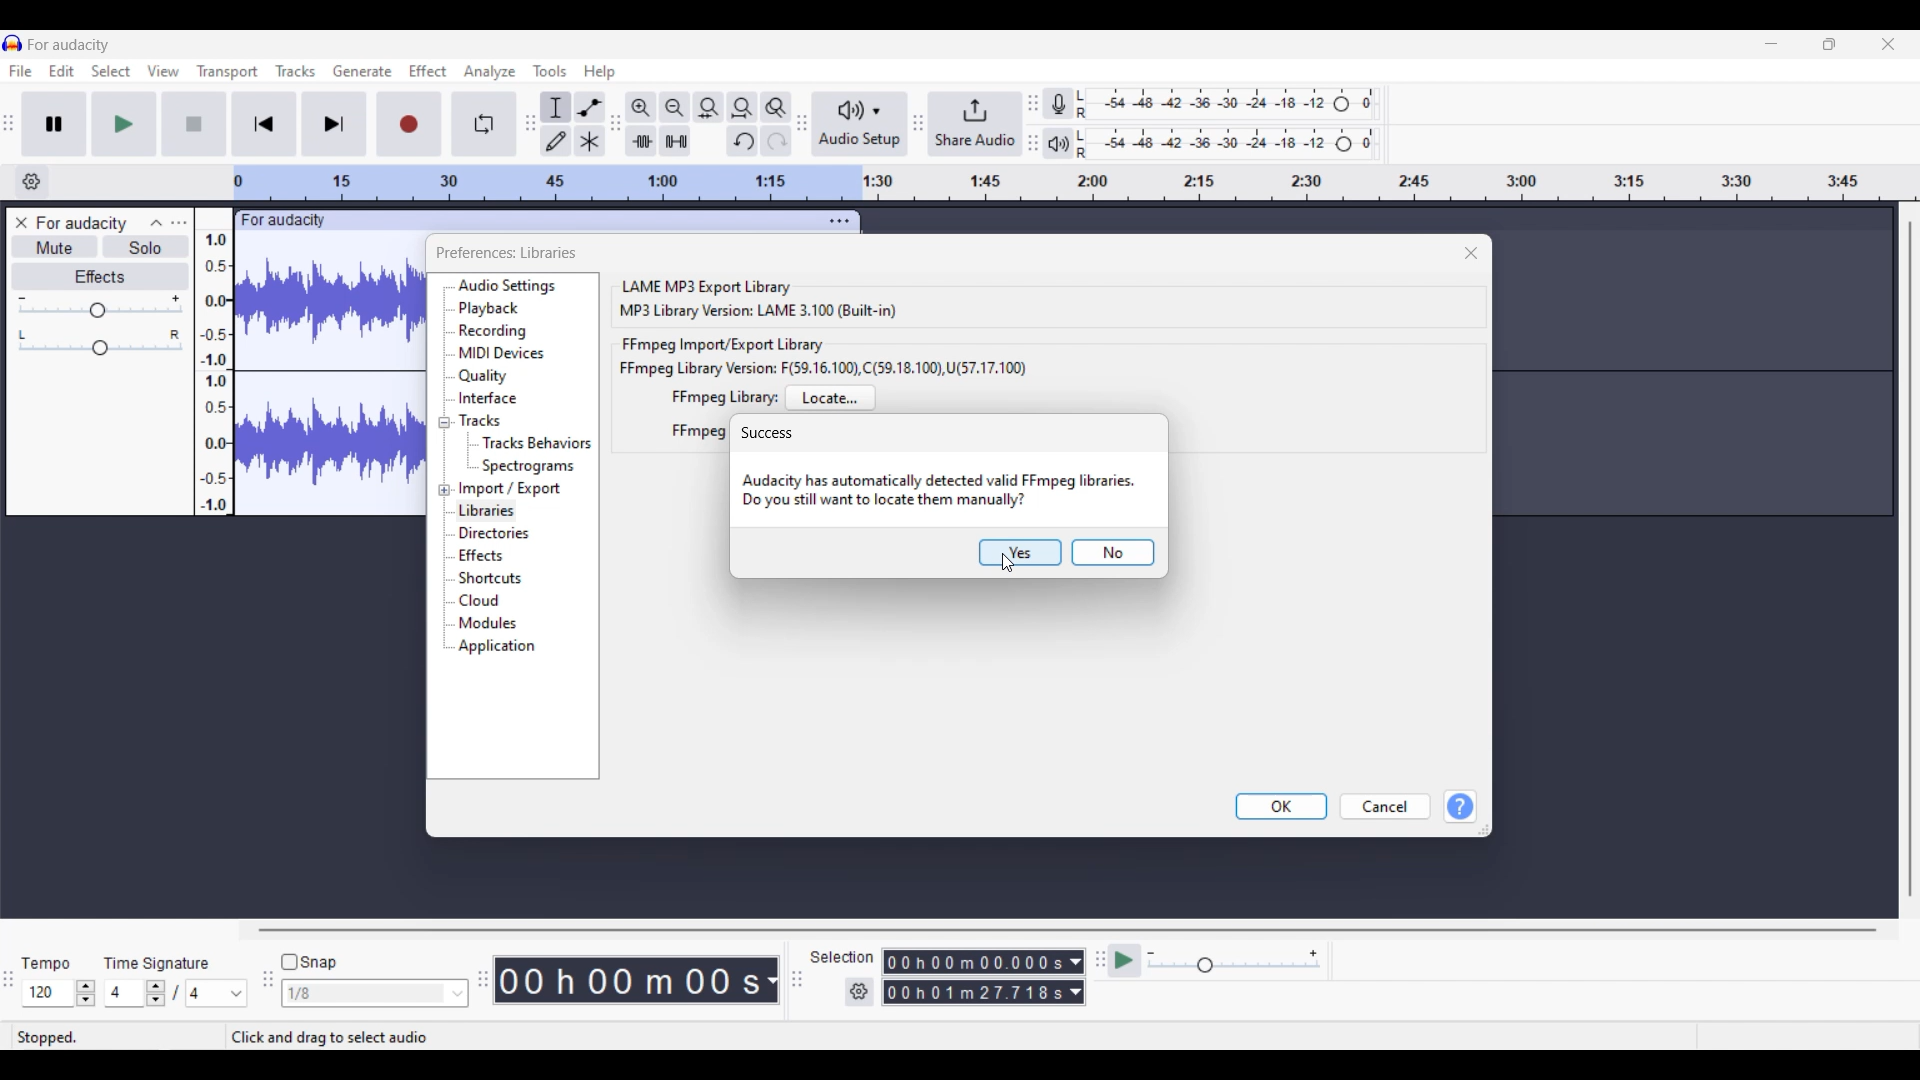  I want to click on Open menu, so click(179, 222).